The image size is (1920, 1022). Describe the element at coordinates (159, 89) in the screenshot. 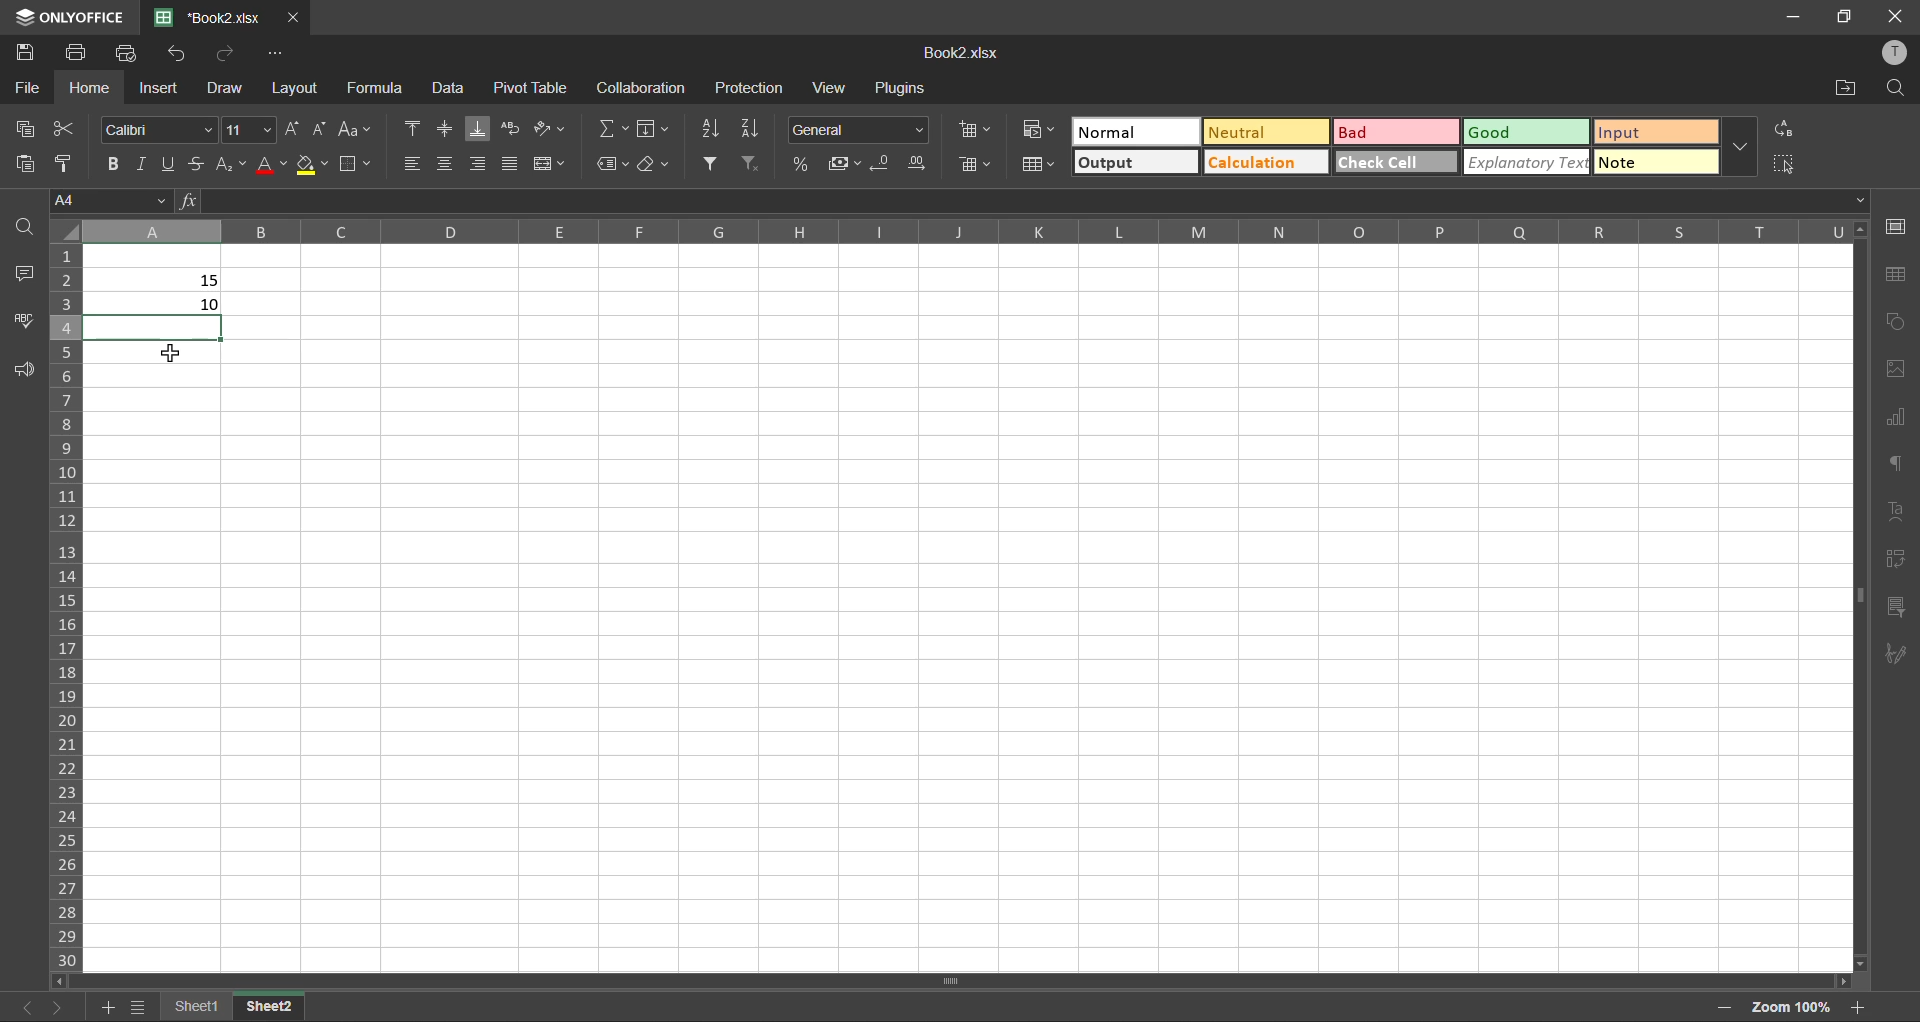

I see `insert` at that location.